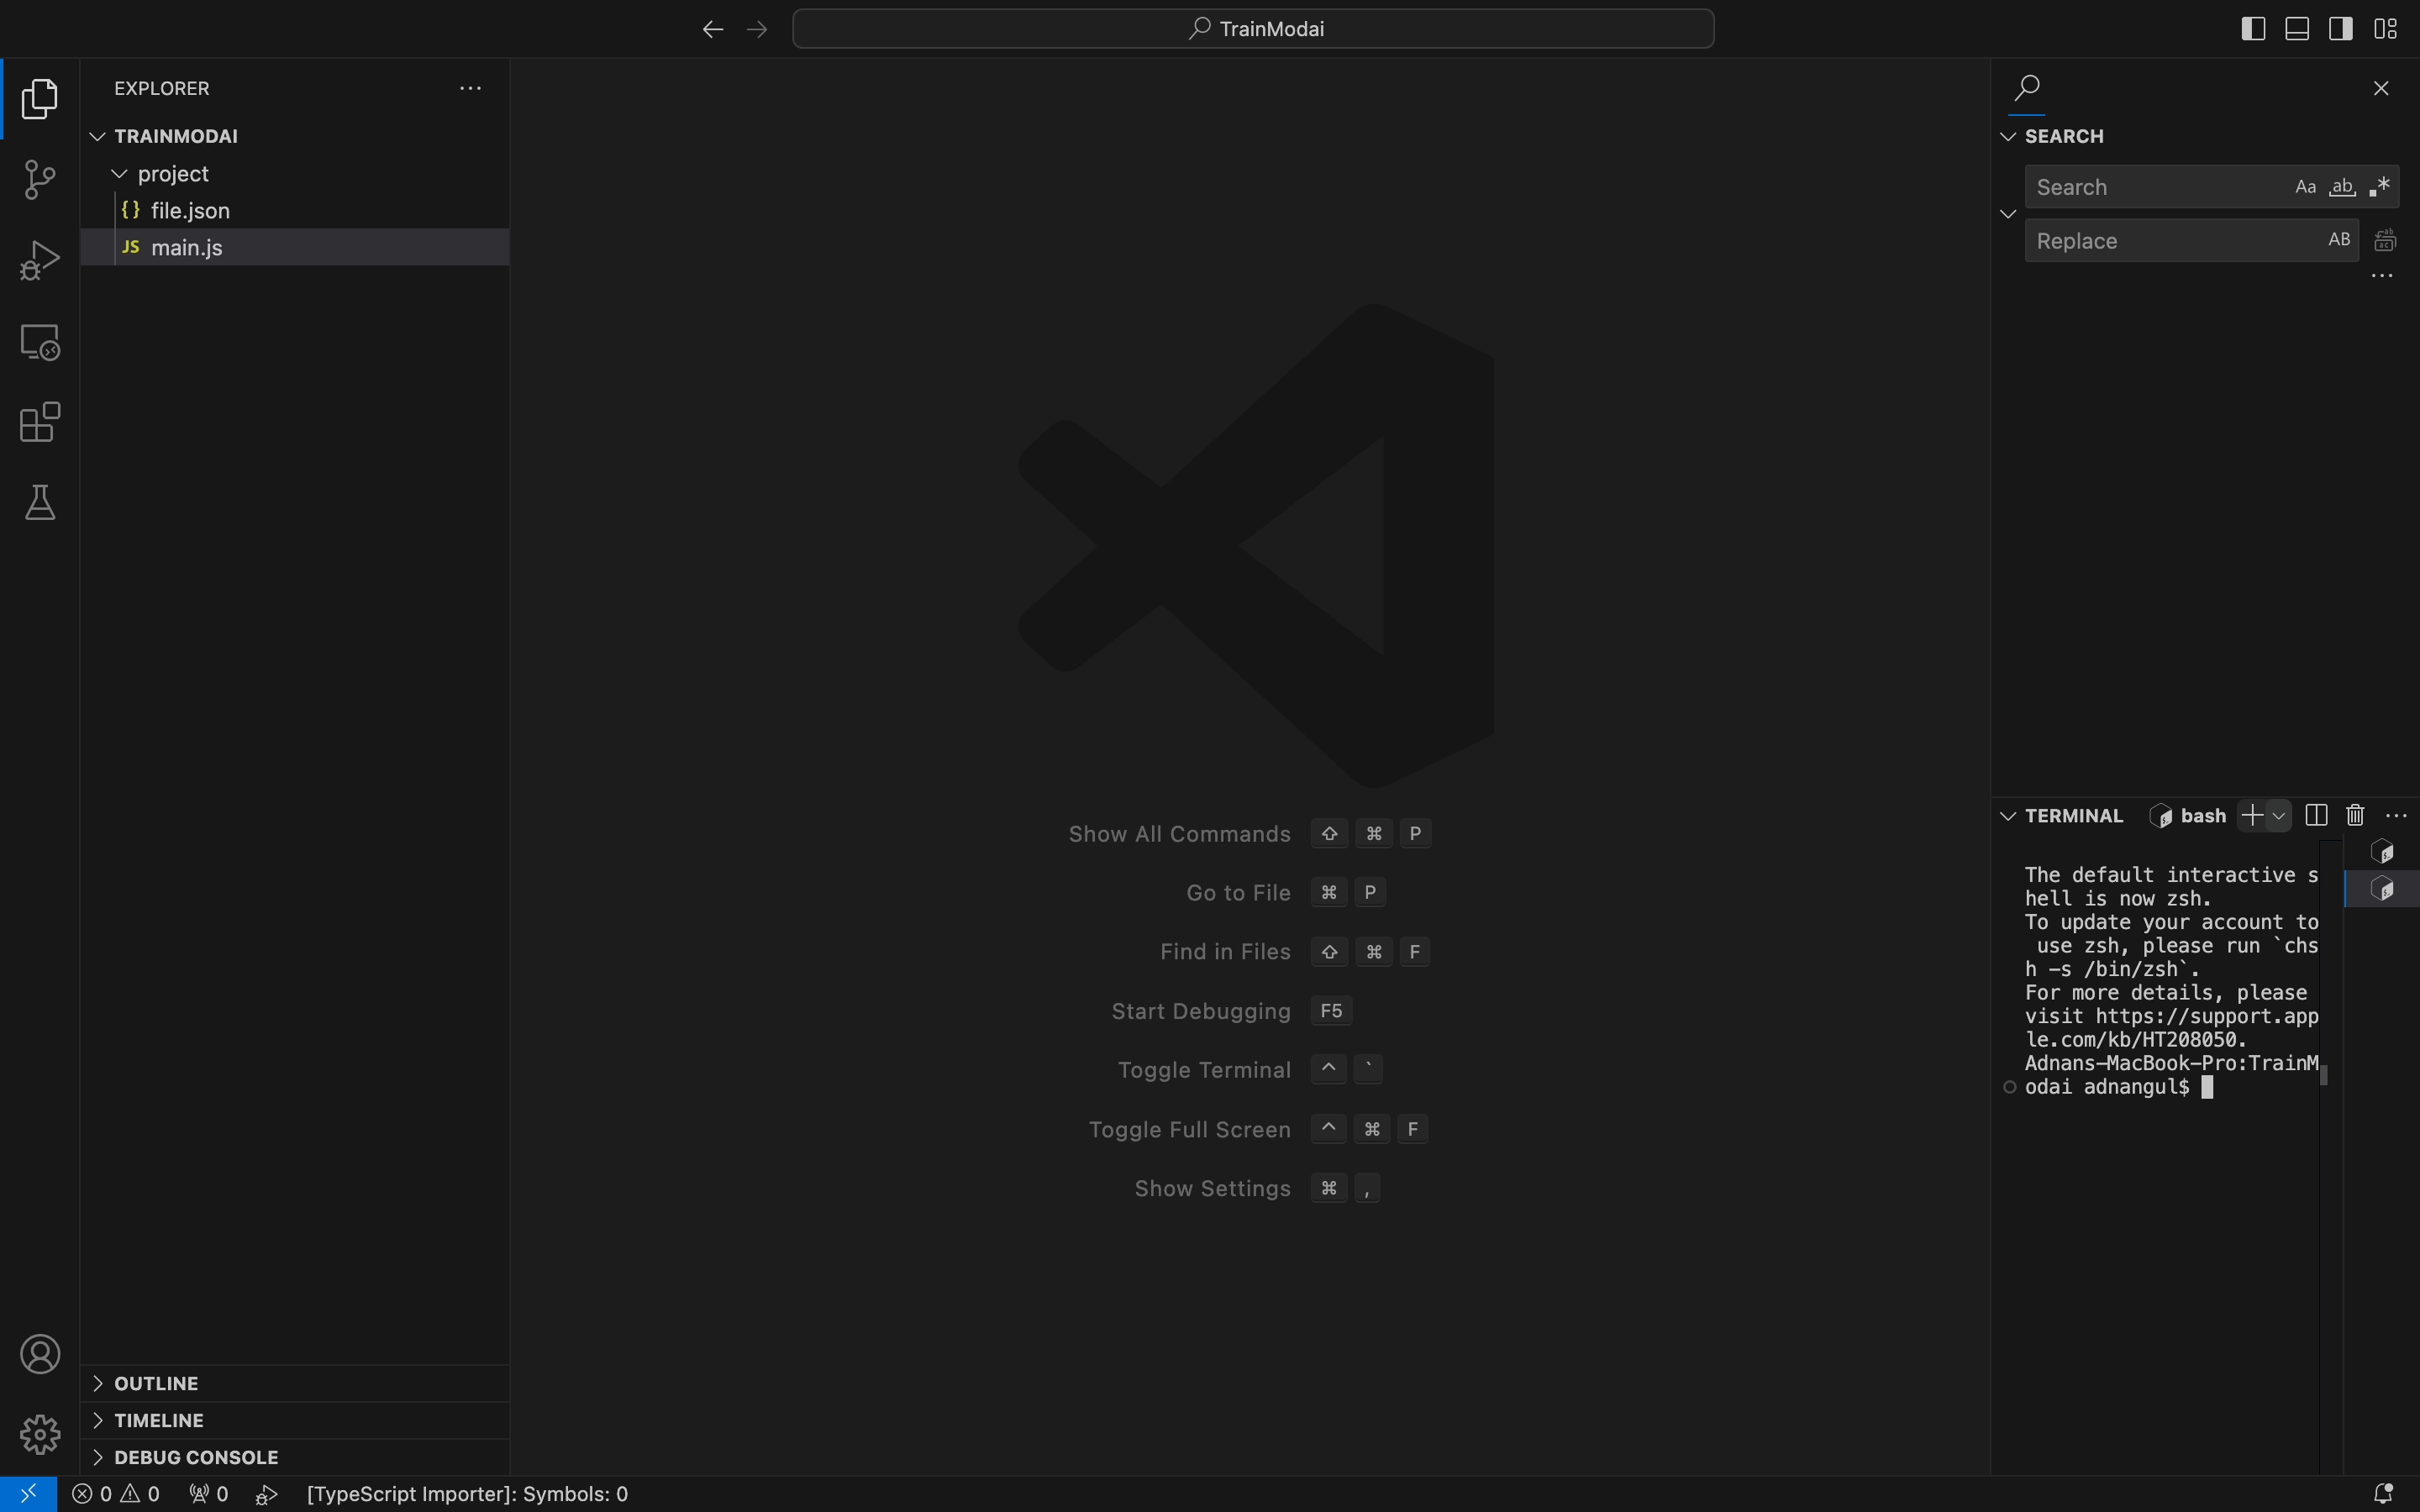 The width and height of the screenshot is (2420, 1512). What do you see at coordinates (1327, 833) in the screenshot?
I see `Show All Commands © # P
Goto File ¥# P
Find in Files © 3% F
Start Debugging F56
Toggle Terminal ~ °
Toggle Full Screen ~ # F
Show Settings # ,` at bounding box center [1327, 833].